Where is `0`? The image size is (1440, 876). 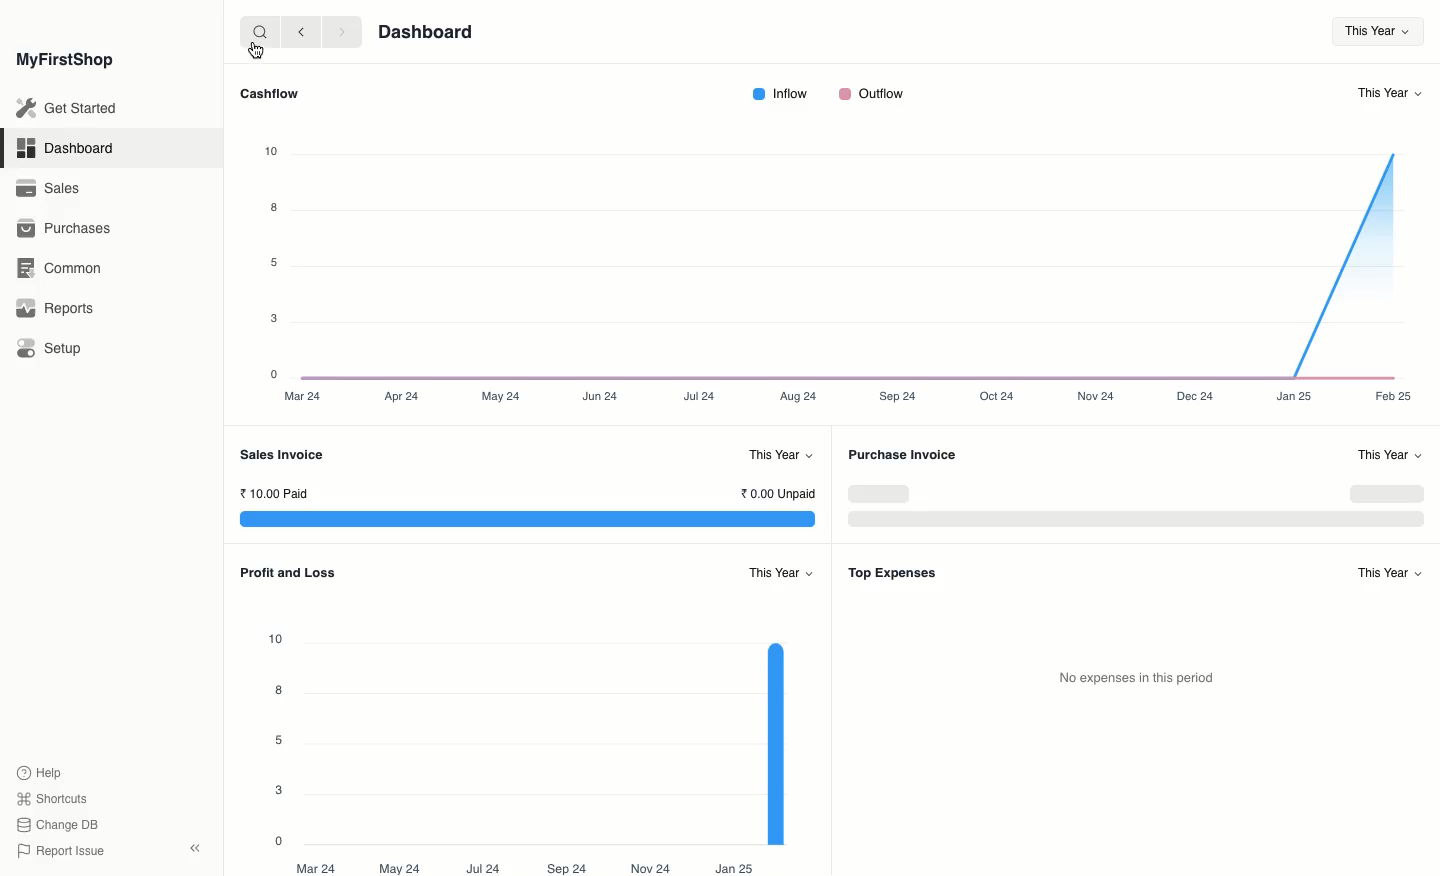
0 is located at coordinates (279, 840).